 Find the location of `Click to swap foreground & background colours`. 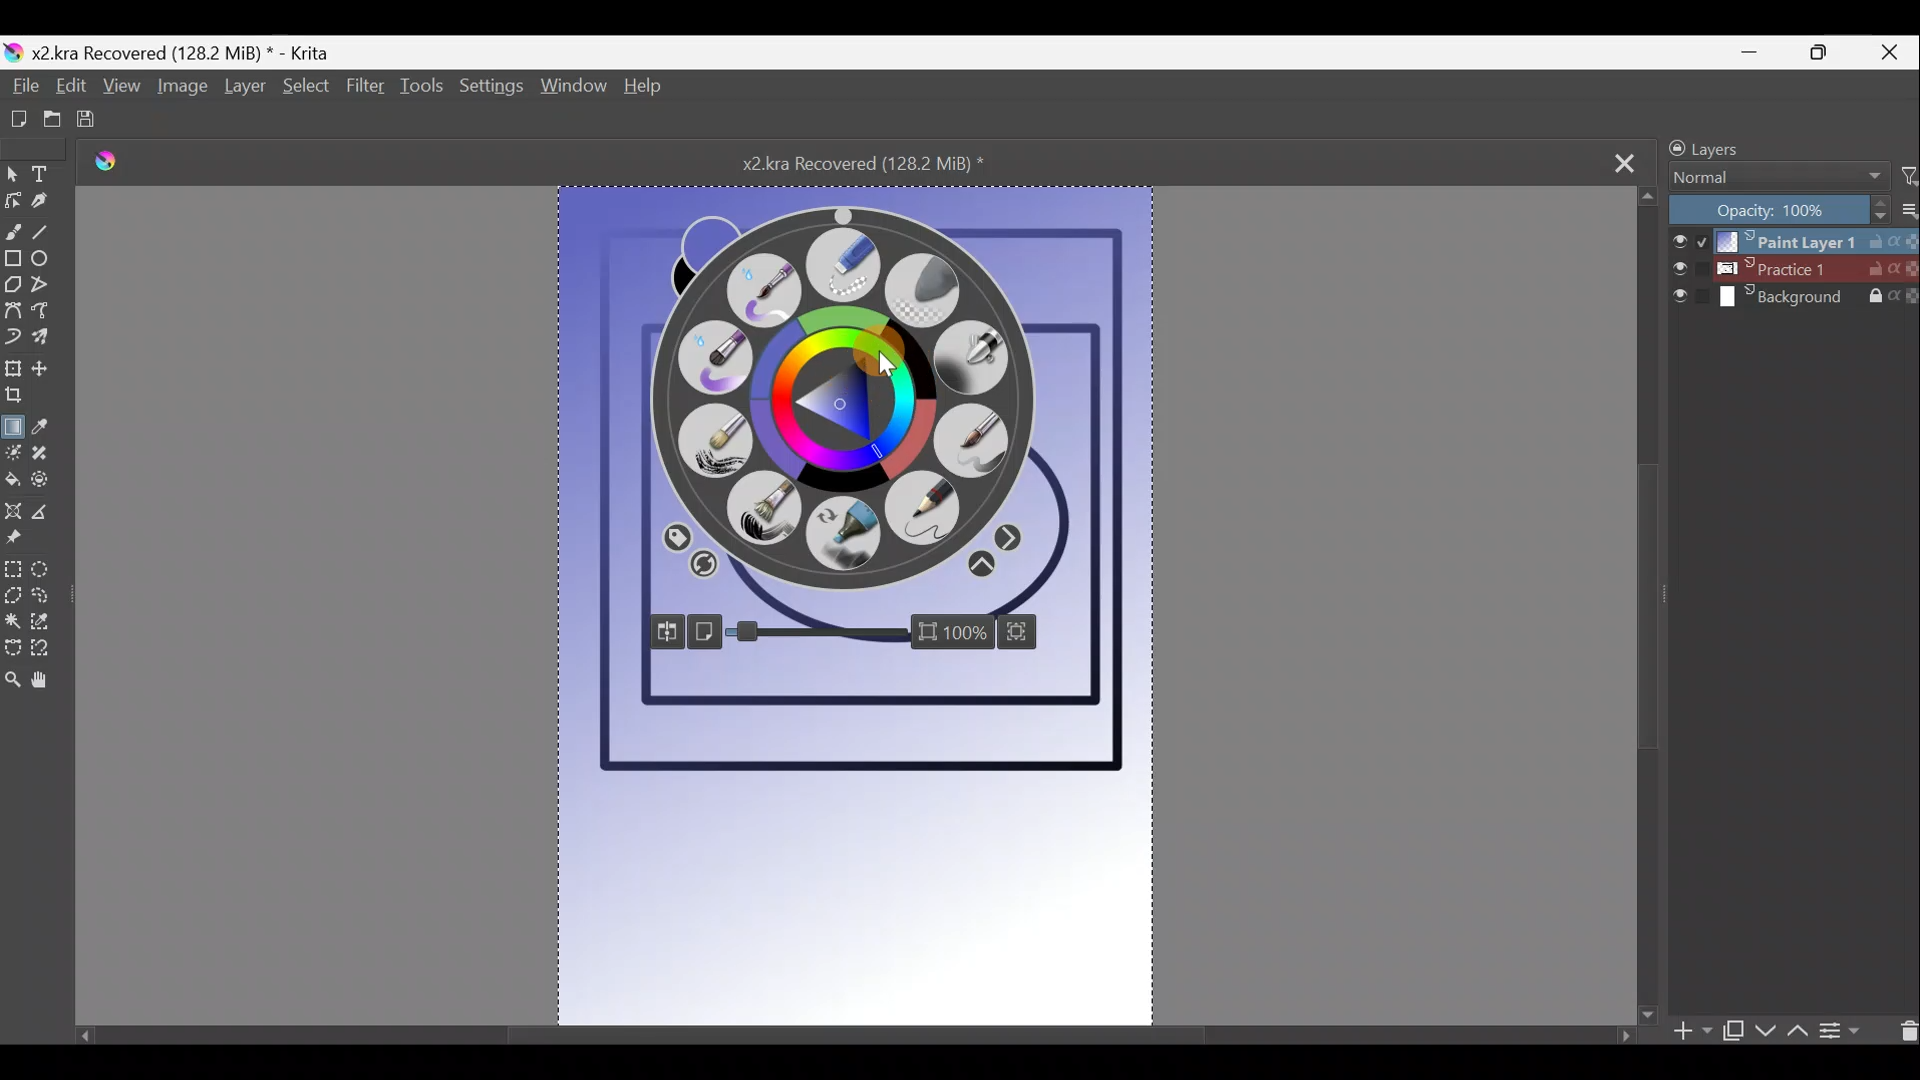

Click to swap foreground & background colours is located at coordinates (682, 247).